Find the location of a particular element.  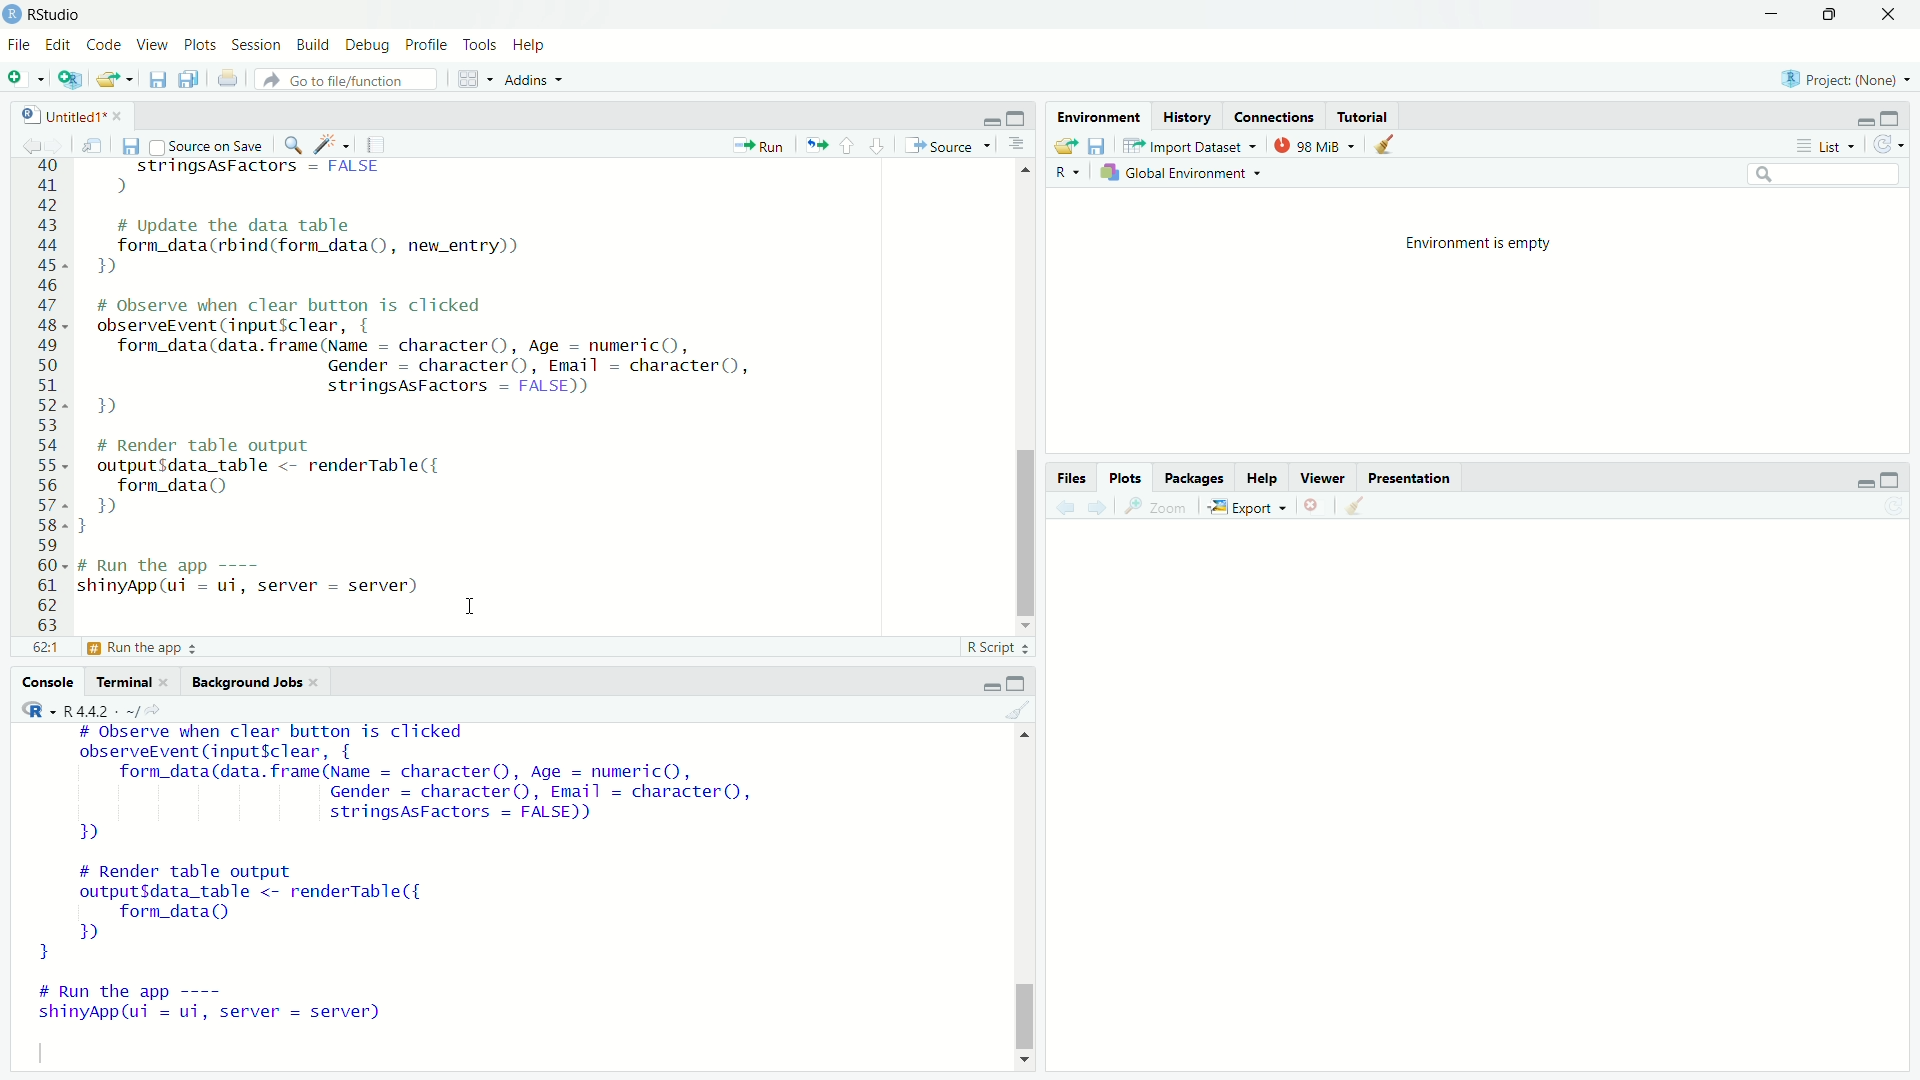

move up is located at coordinates (1025, 172).